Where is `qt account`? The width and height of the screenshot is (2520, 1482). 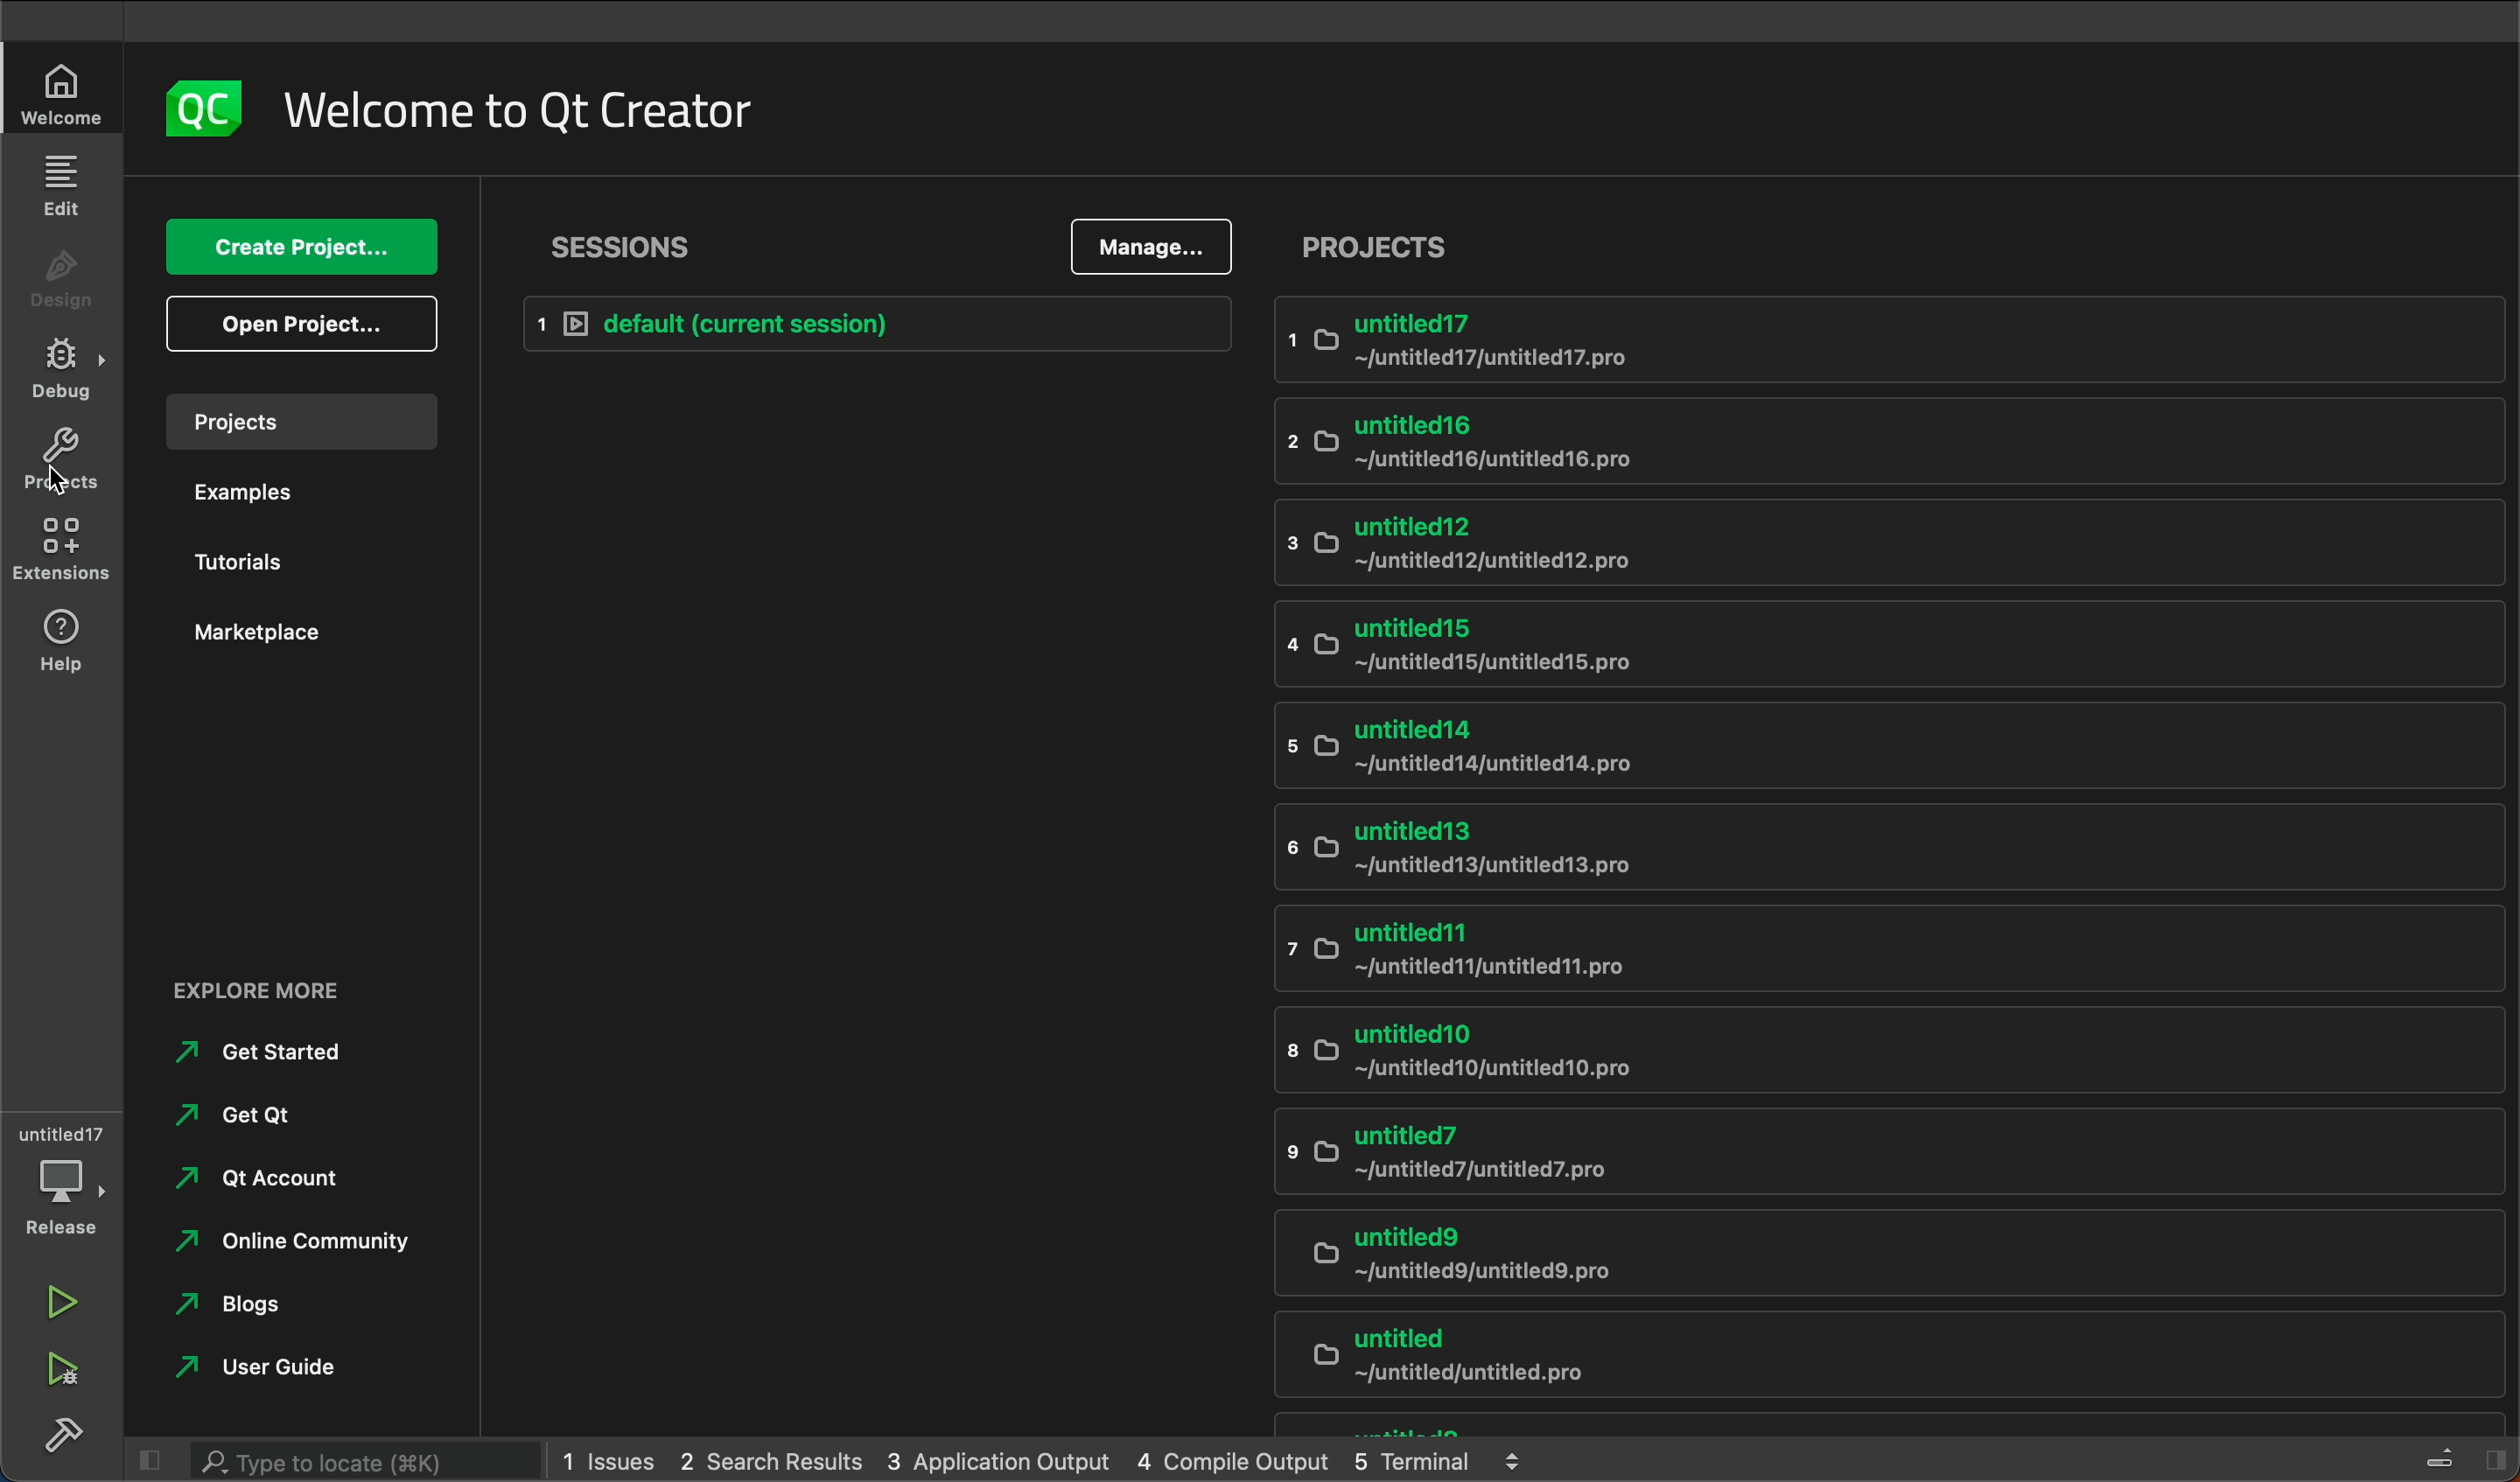 qt account is located at coordinates (270, 1177).